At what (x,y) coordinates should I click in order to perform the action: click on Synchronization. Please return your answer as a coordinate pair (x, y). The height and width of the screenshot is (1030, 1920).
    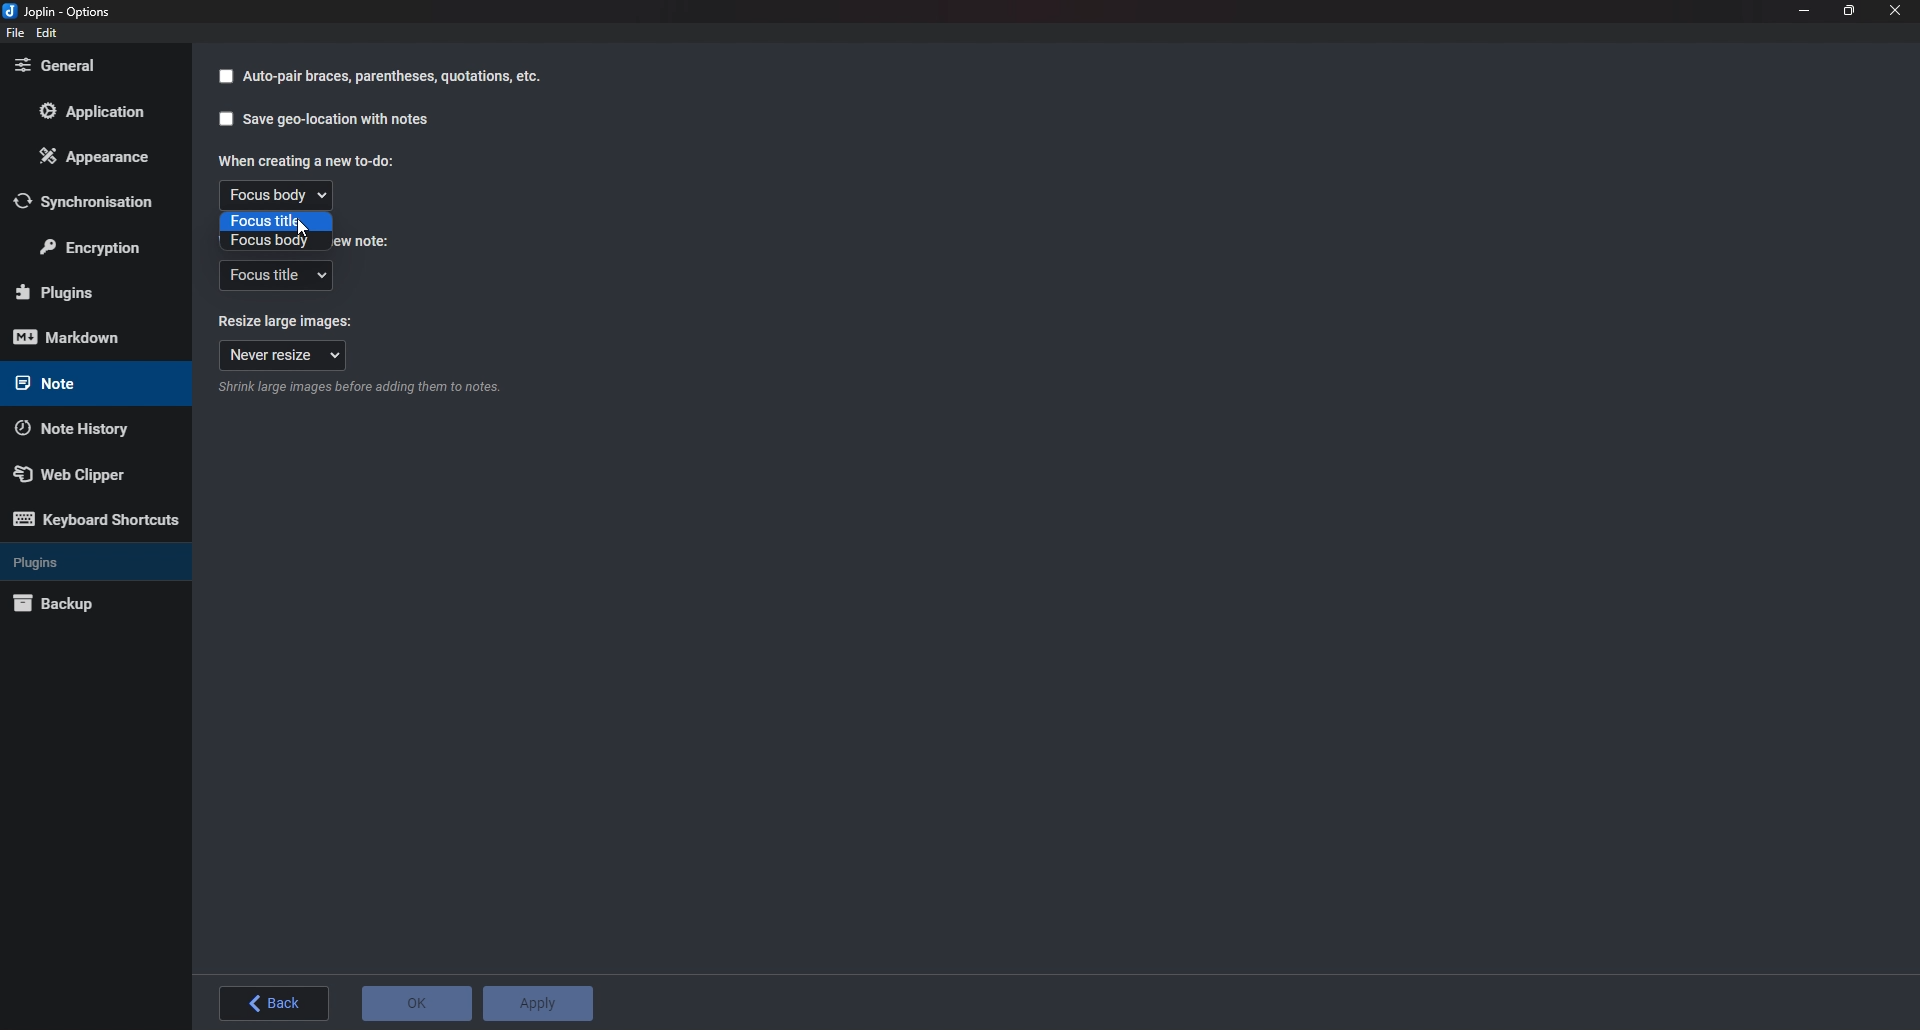
    Looking at the image, I should click on (93, 201).